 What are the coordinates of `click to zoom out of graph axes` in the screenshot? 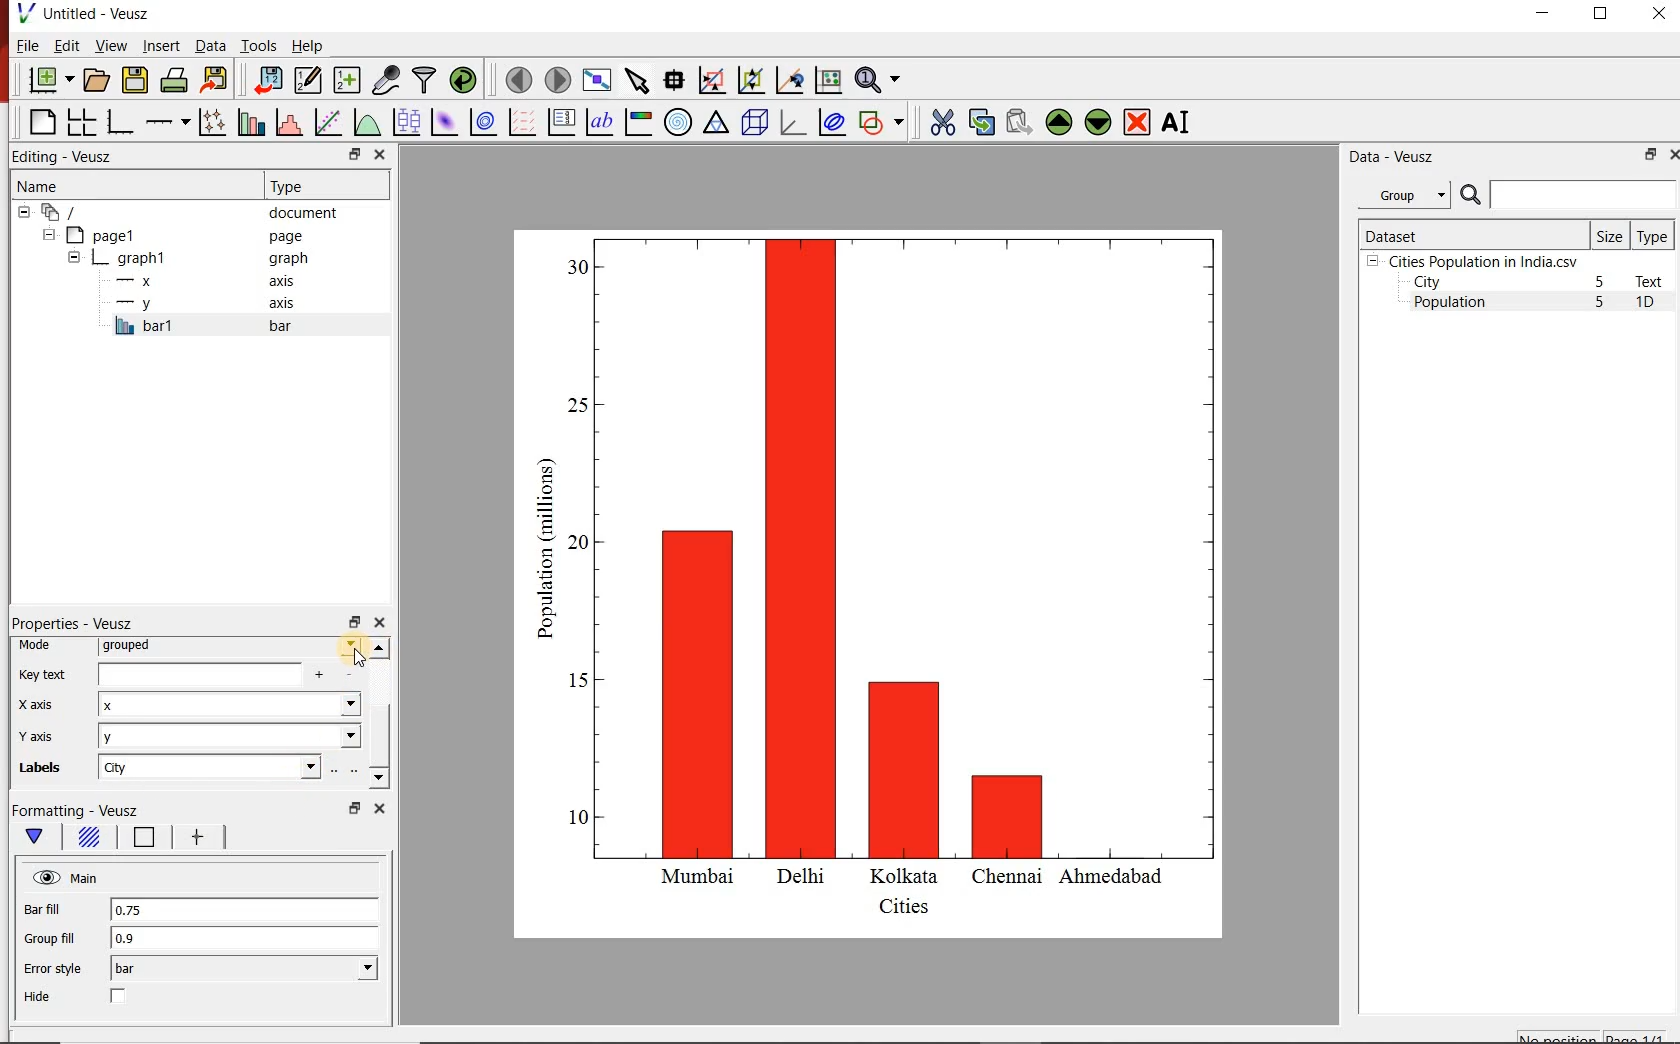 It's located at (748, 82).